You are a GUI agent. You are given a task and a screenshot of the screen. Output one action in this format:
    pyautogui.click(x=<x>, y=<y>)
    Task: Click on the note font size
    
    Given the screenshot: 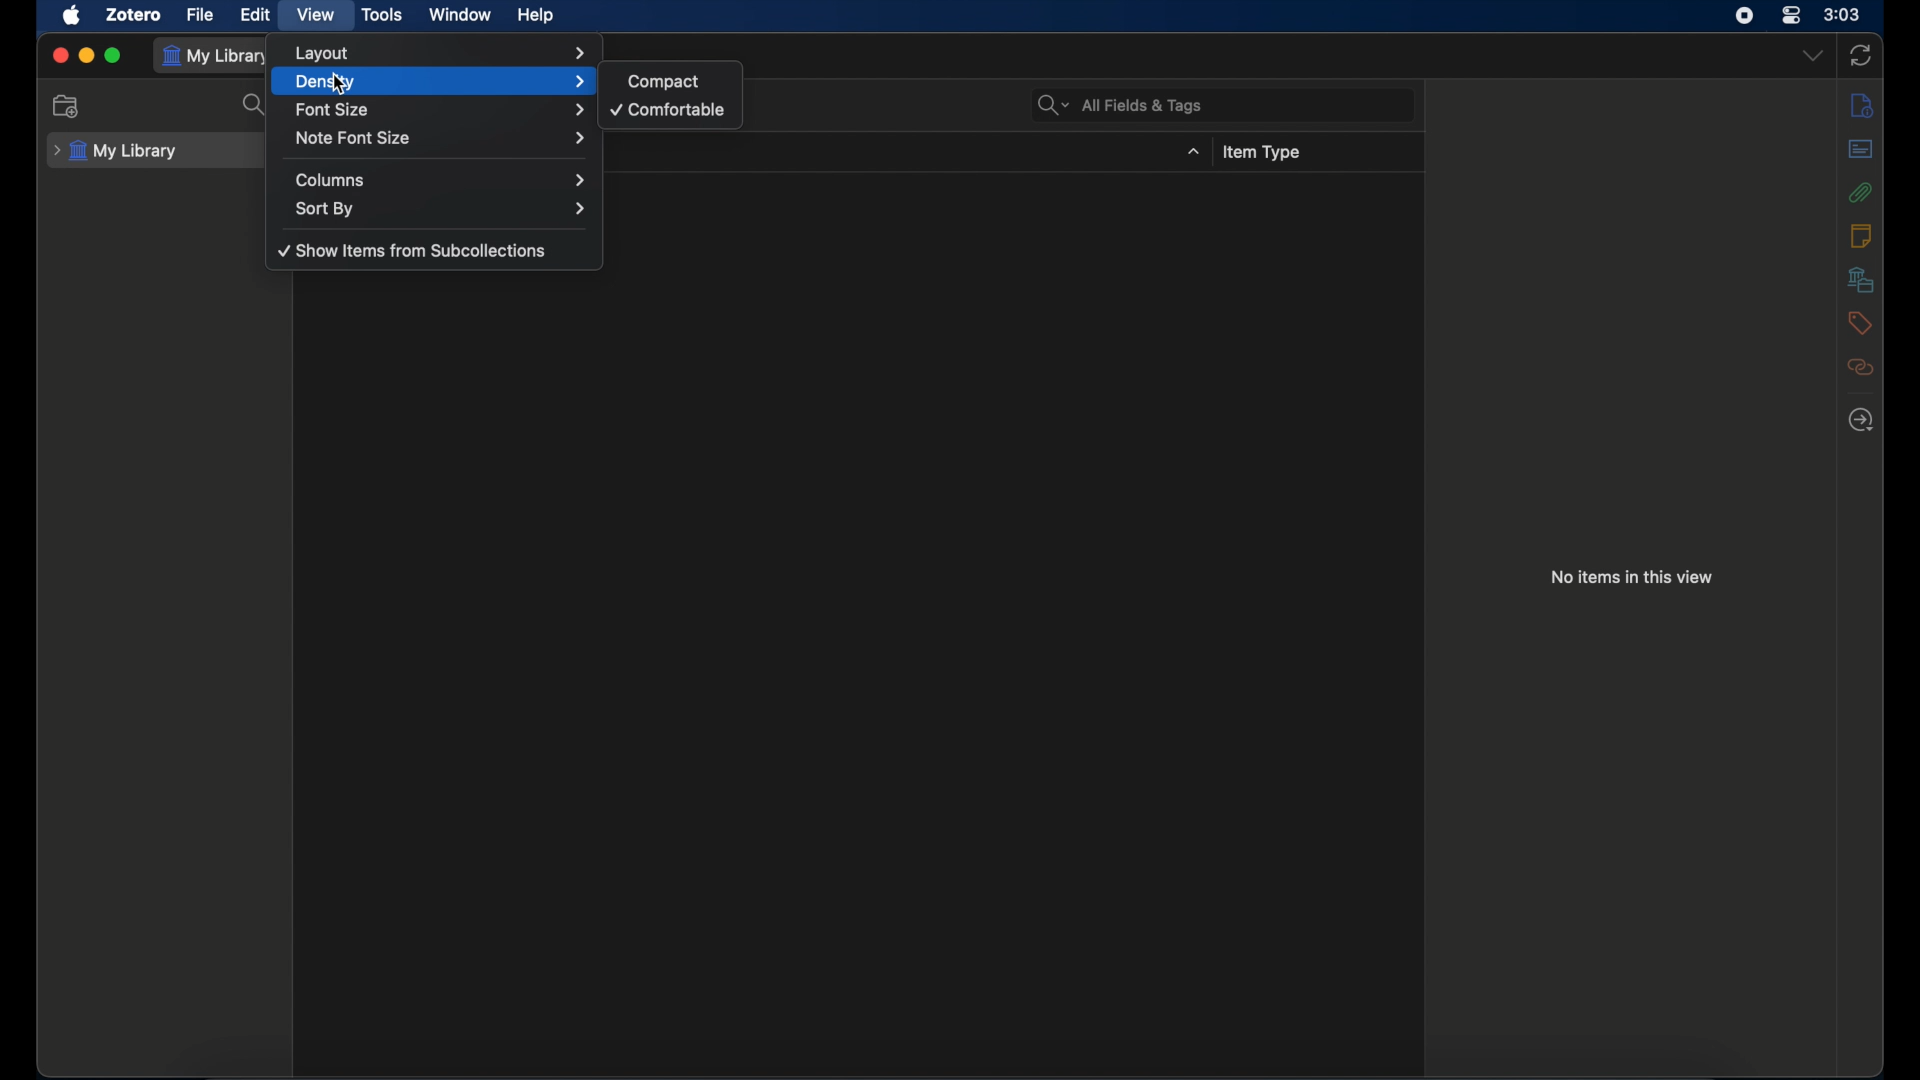 What is the action you would take?
    pyautogui.click(x=442, y=137)
    